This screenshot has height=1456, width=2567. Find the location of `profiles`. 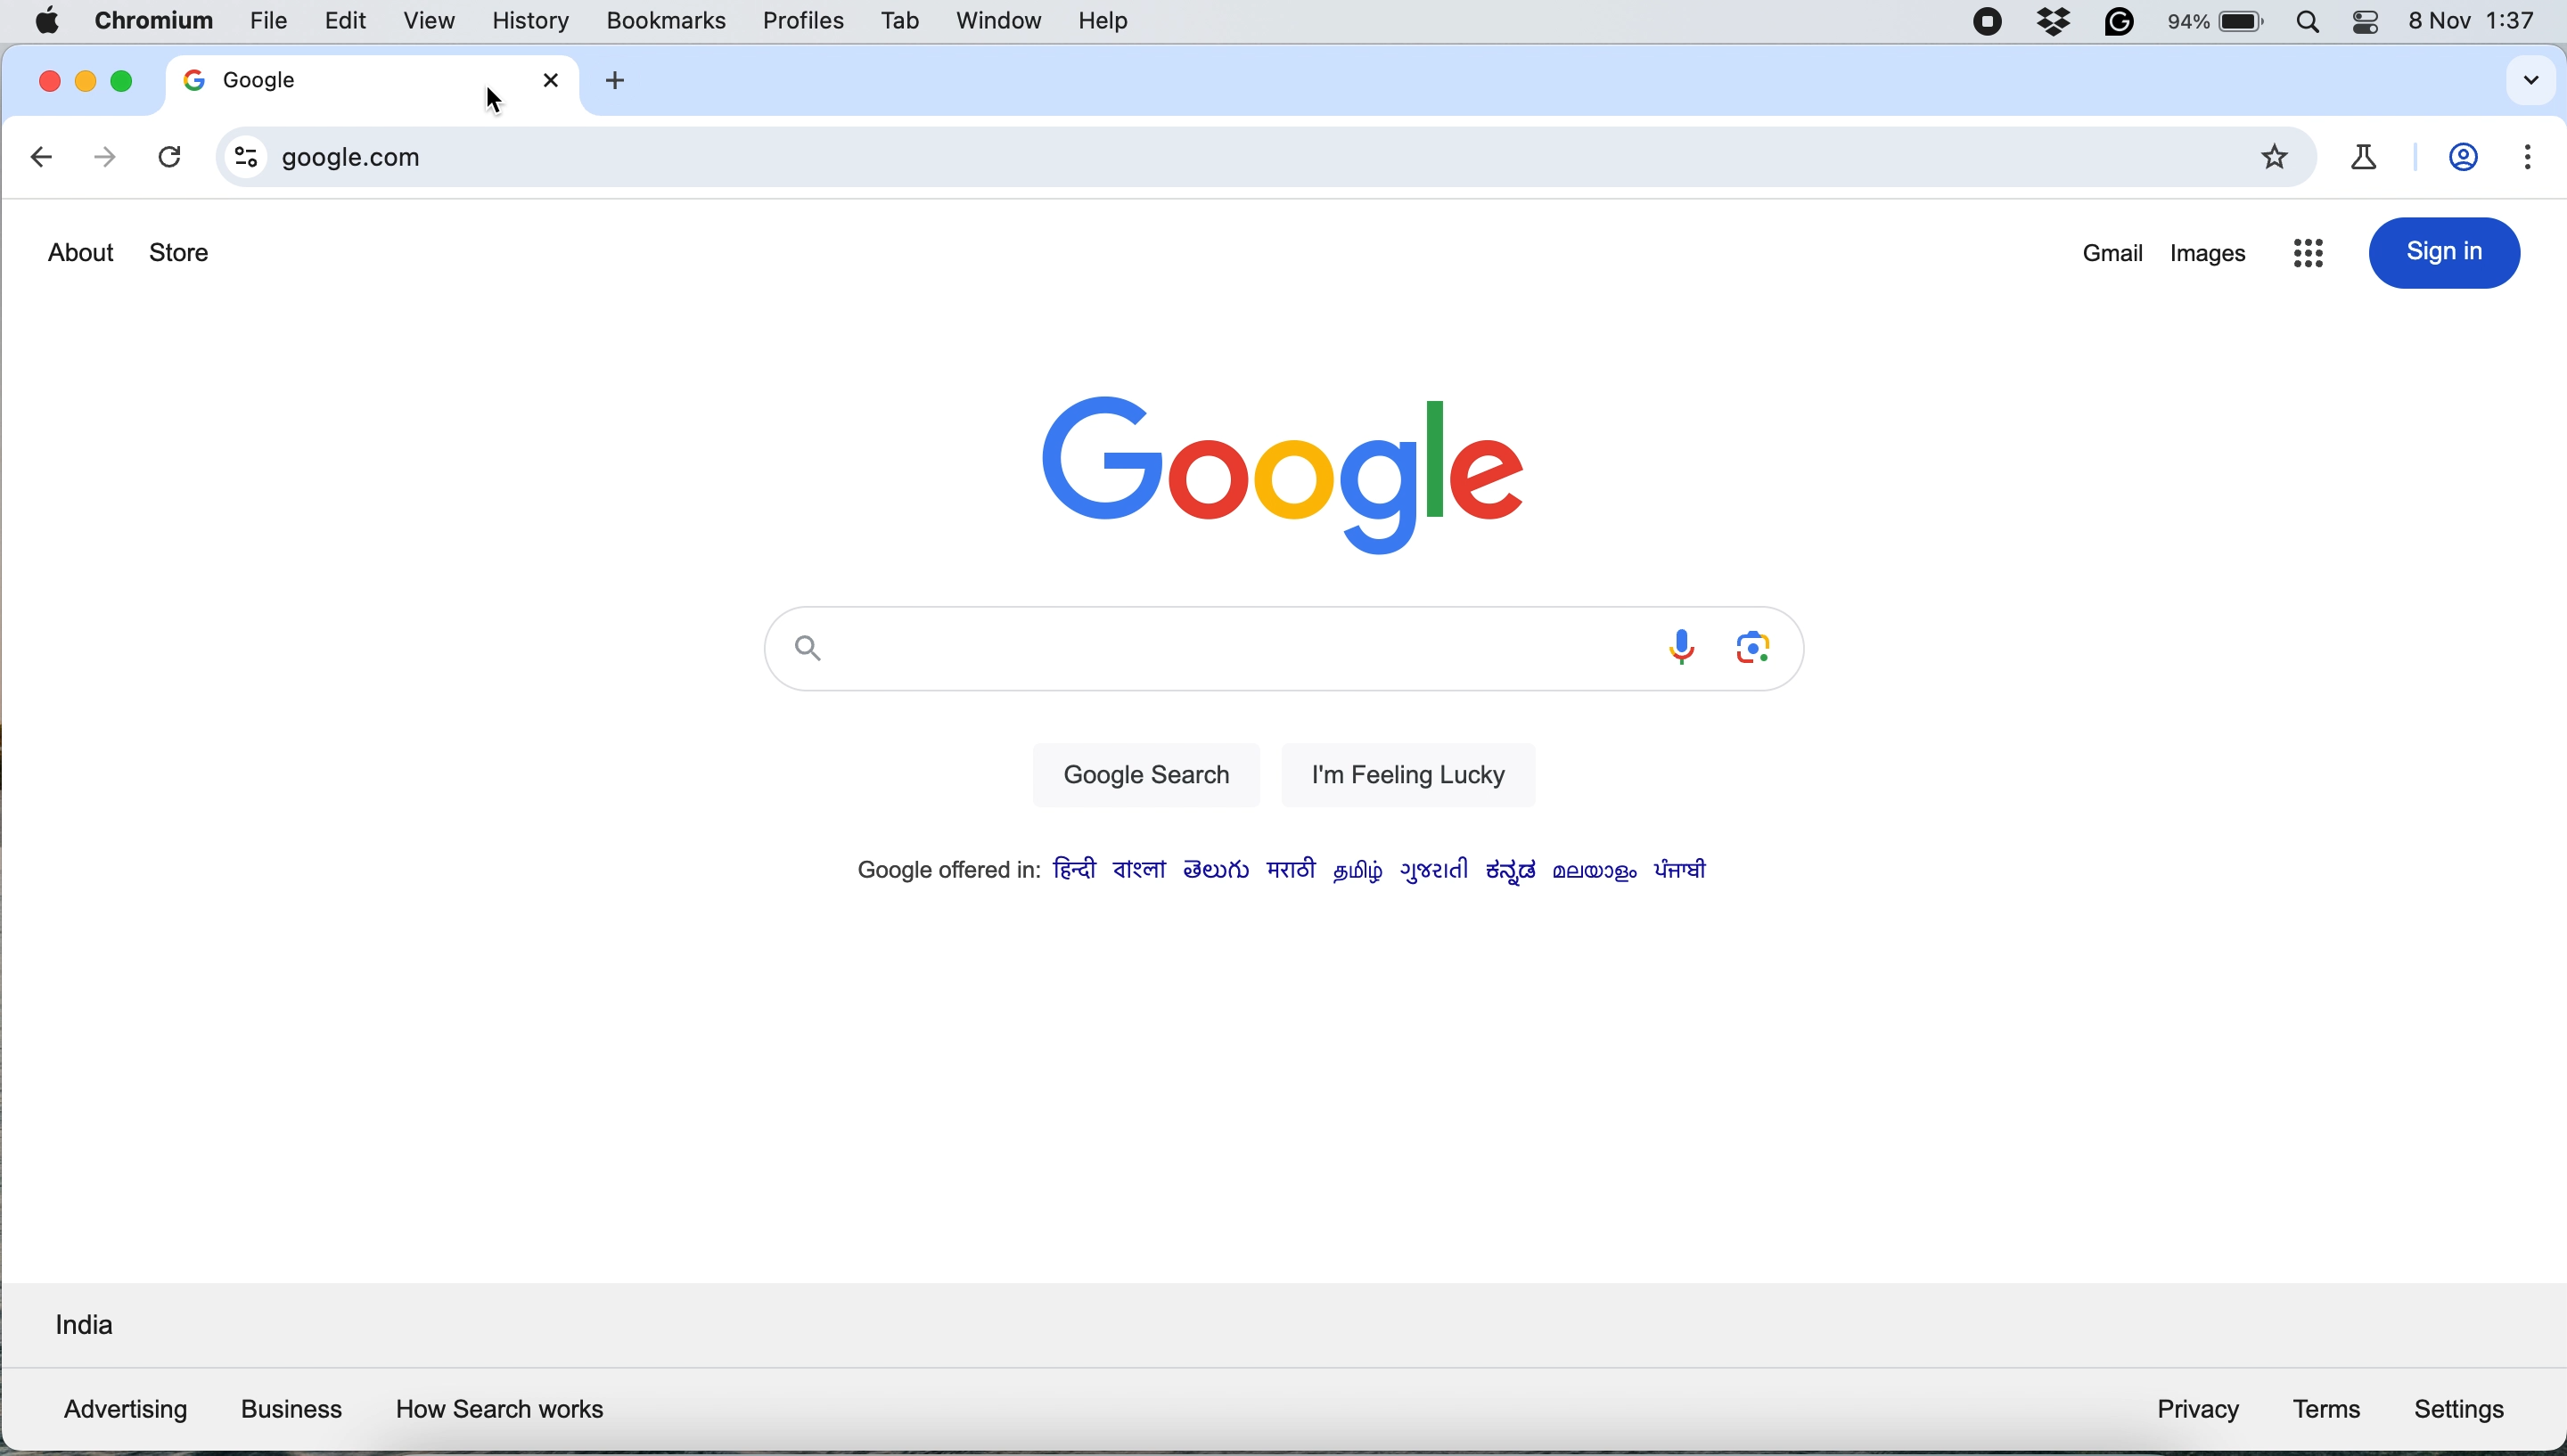

profiles is located at coordinates (803, 19).